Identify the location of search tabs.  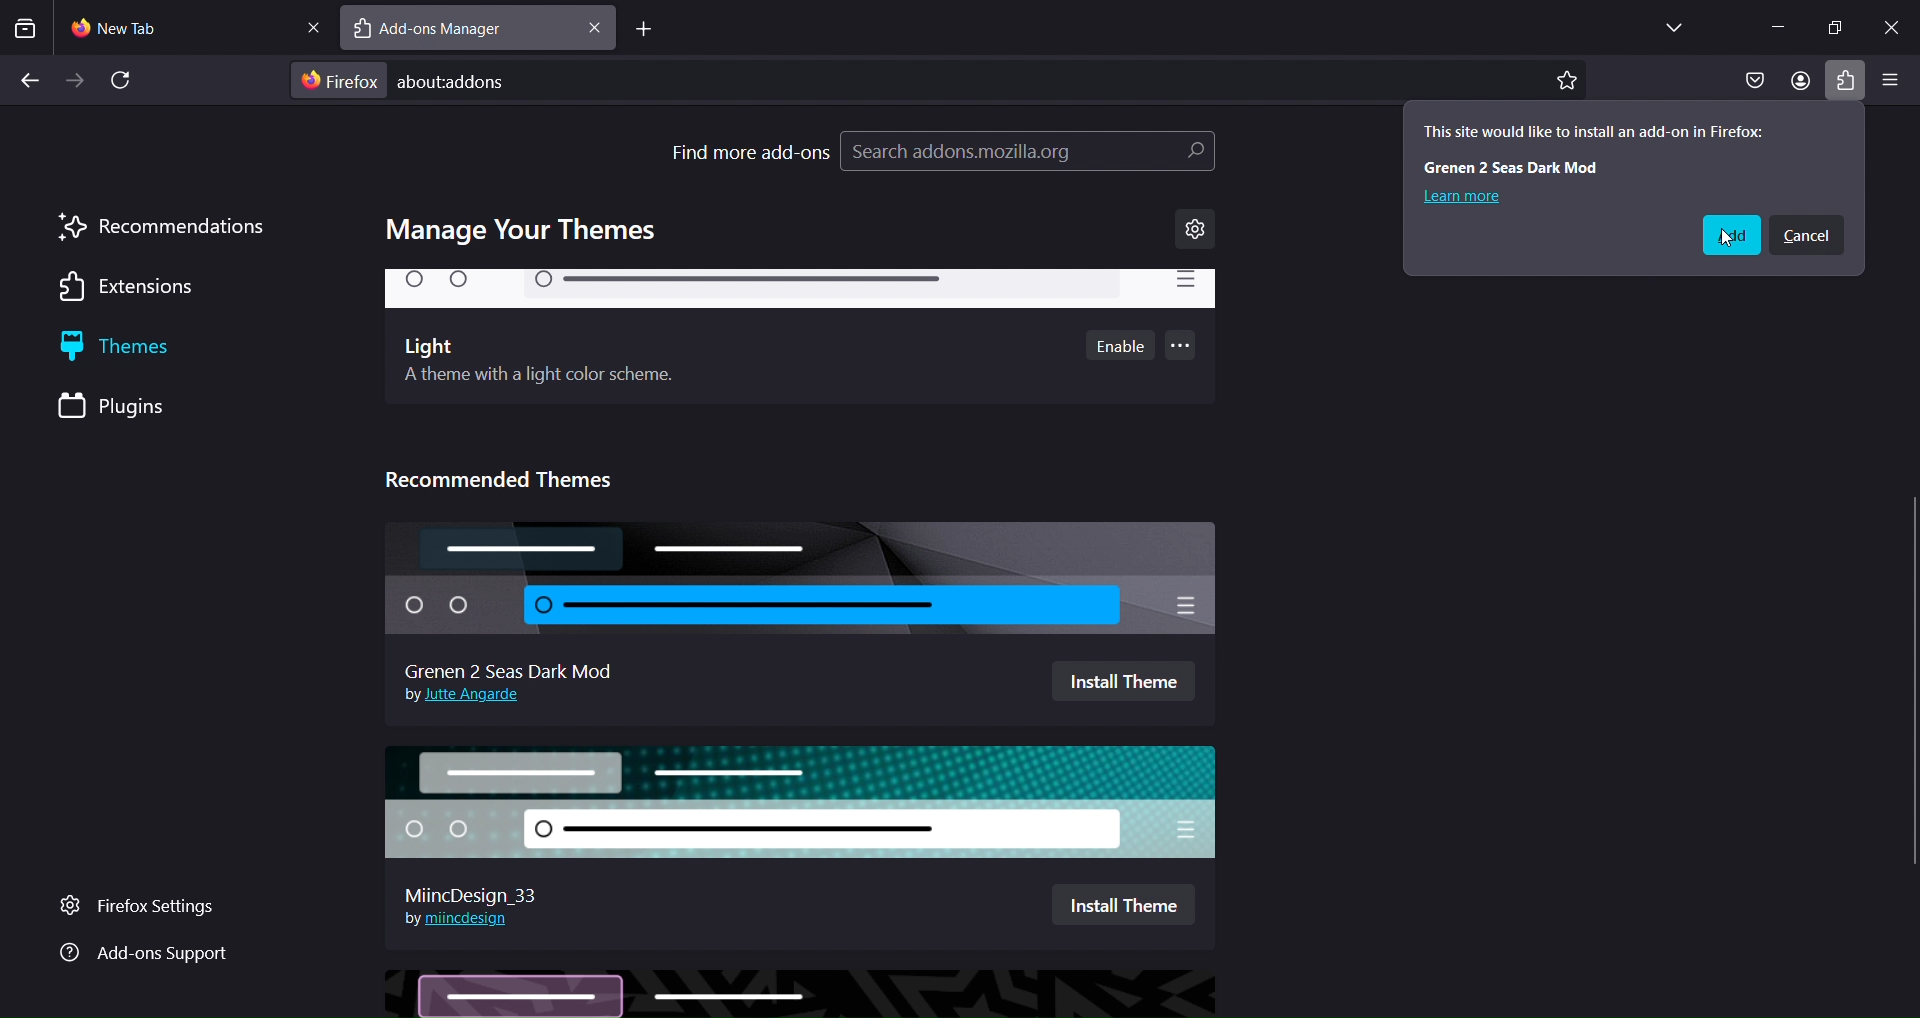
(25, 28).